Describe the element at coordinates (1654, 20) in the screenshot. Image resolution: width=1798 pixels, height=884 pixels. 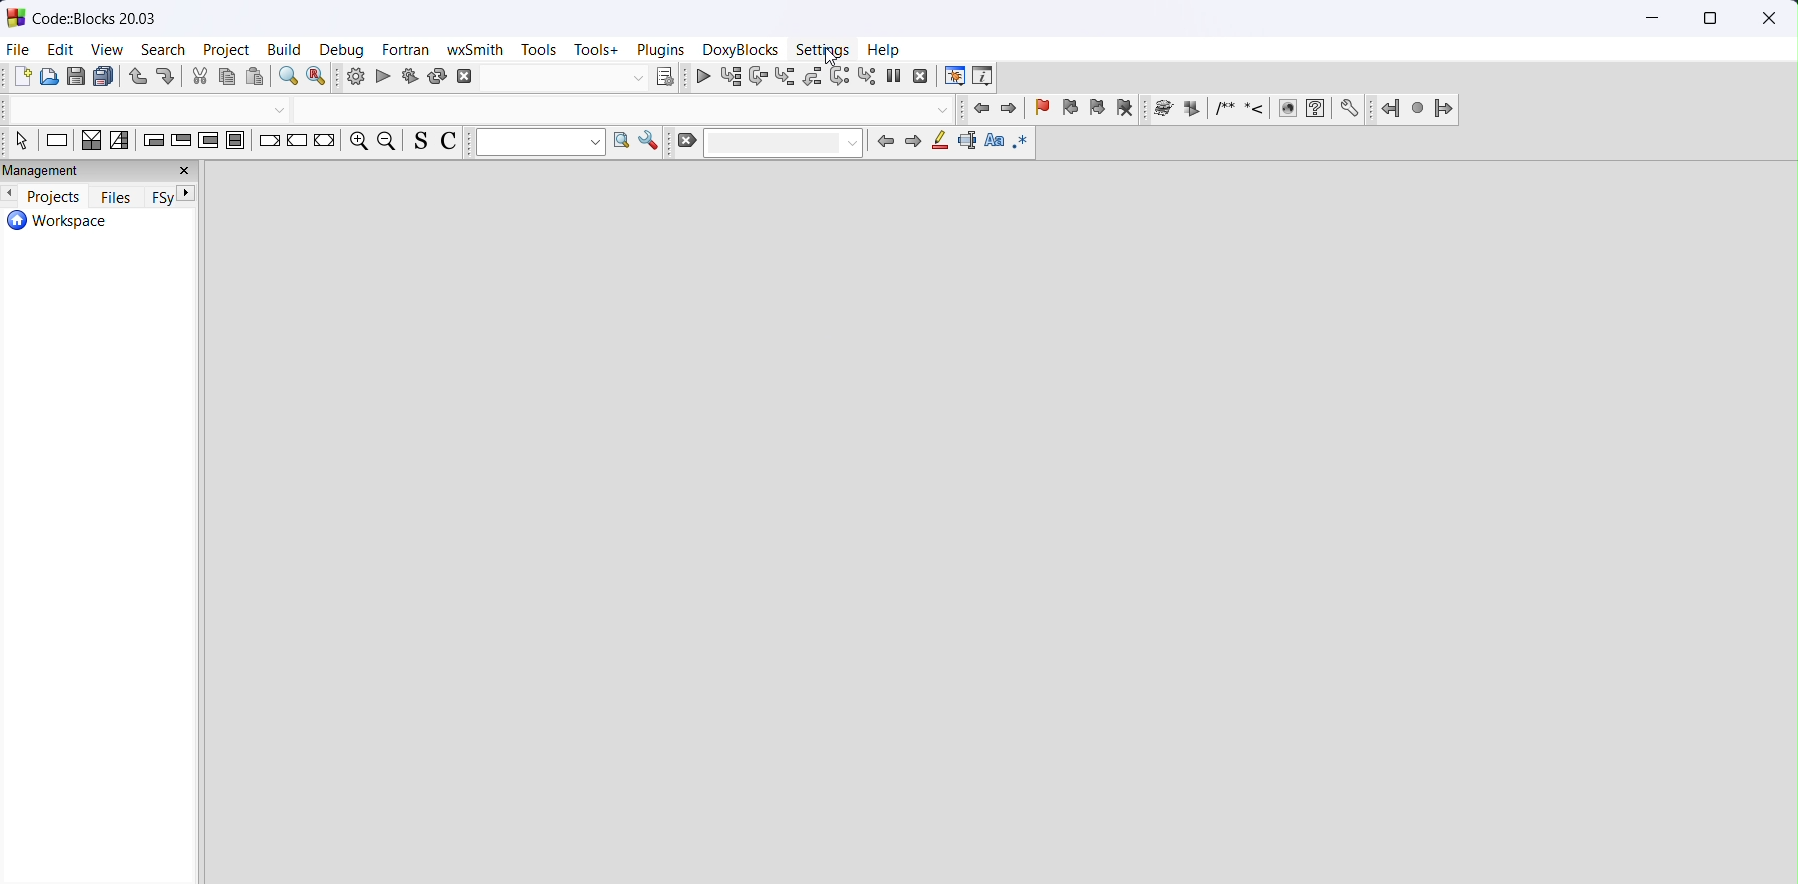
I see `minimize` at that location.